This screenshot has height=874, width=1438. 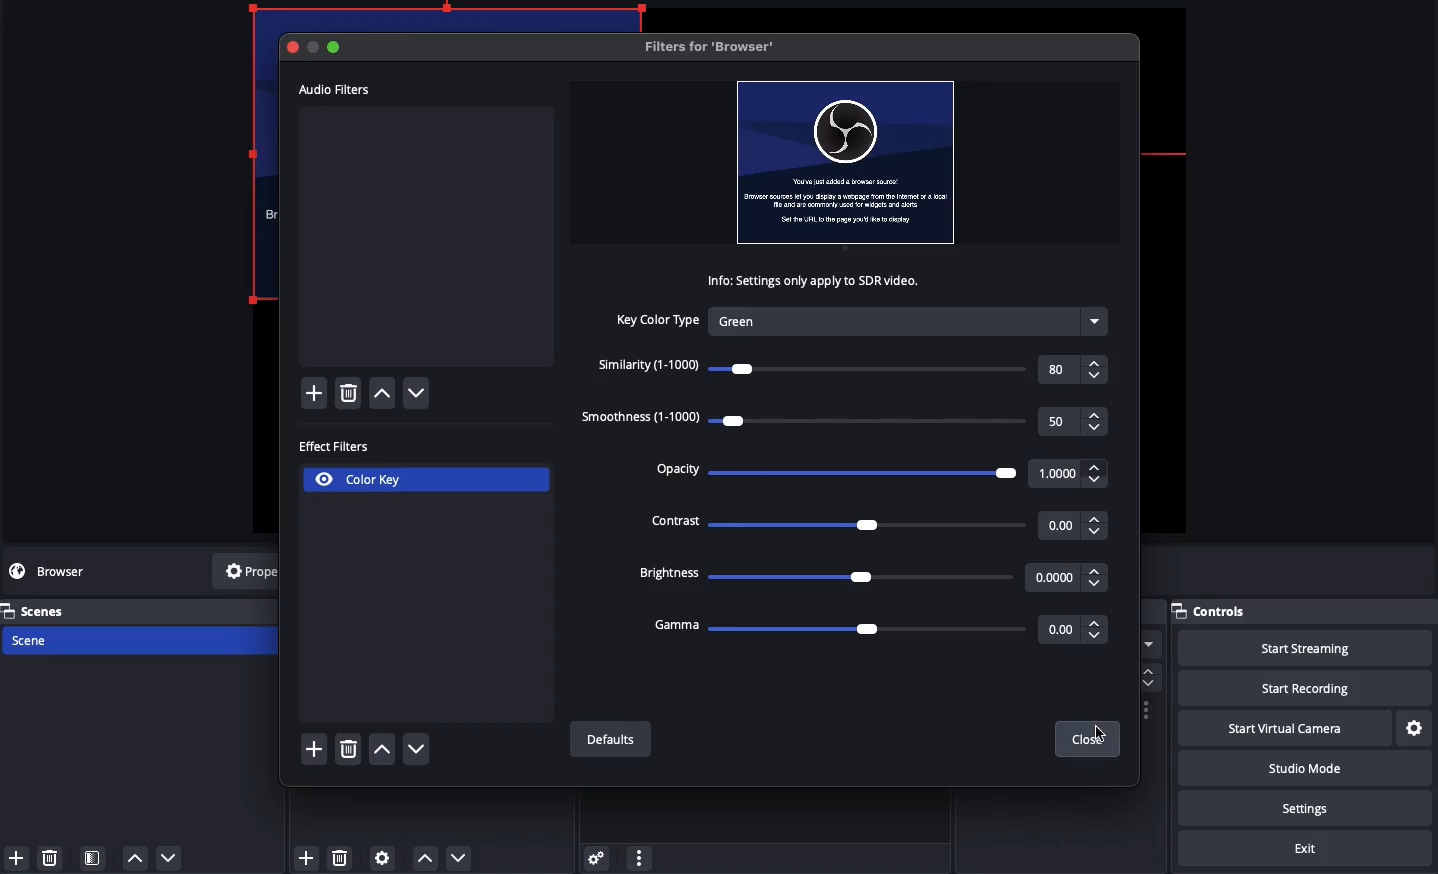 I want to click on Settings, so click(x=1301, y=808).